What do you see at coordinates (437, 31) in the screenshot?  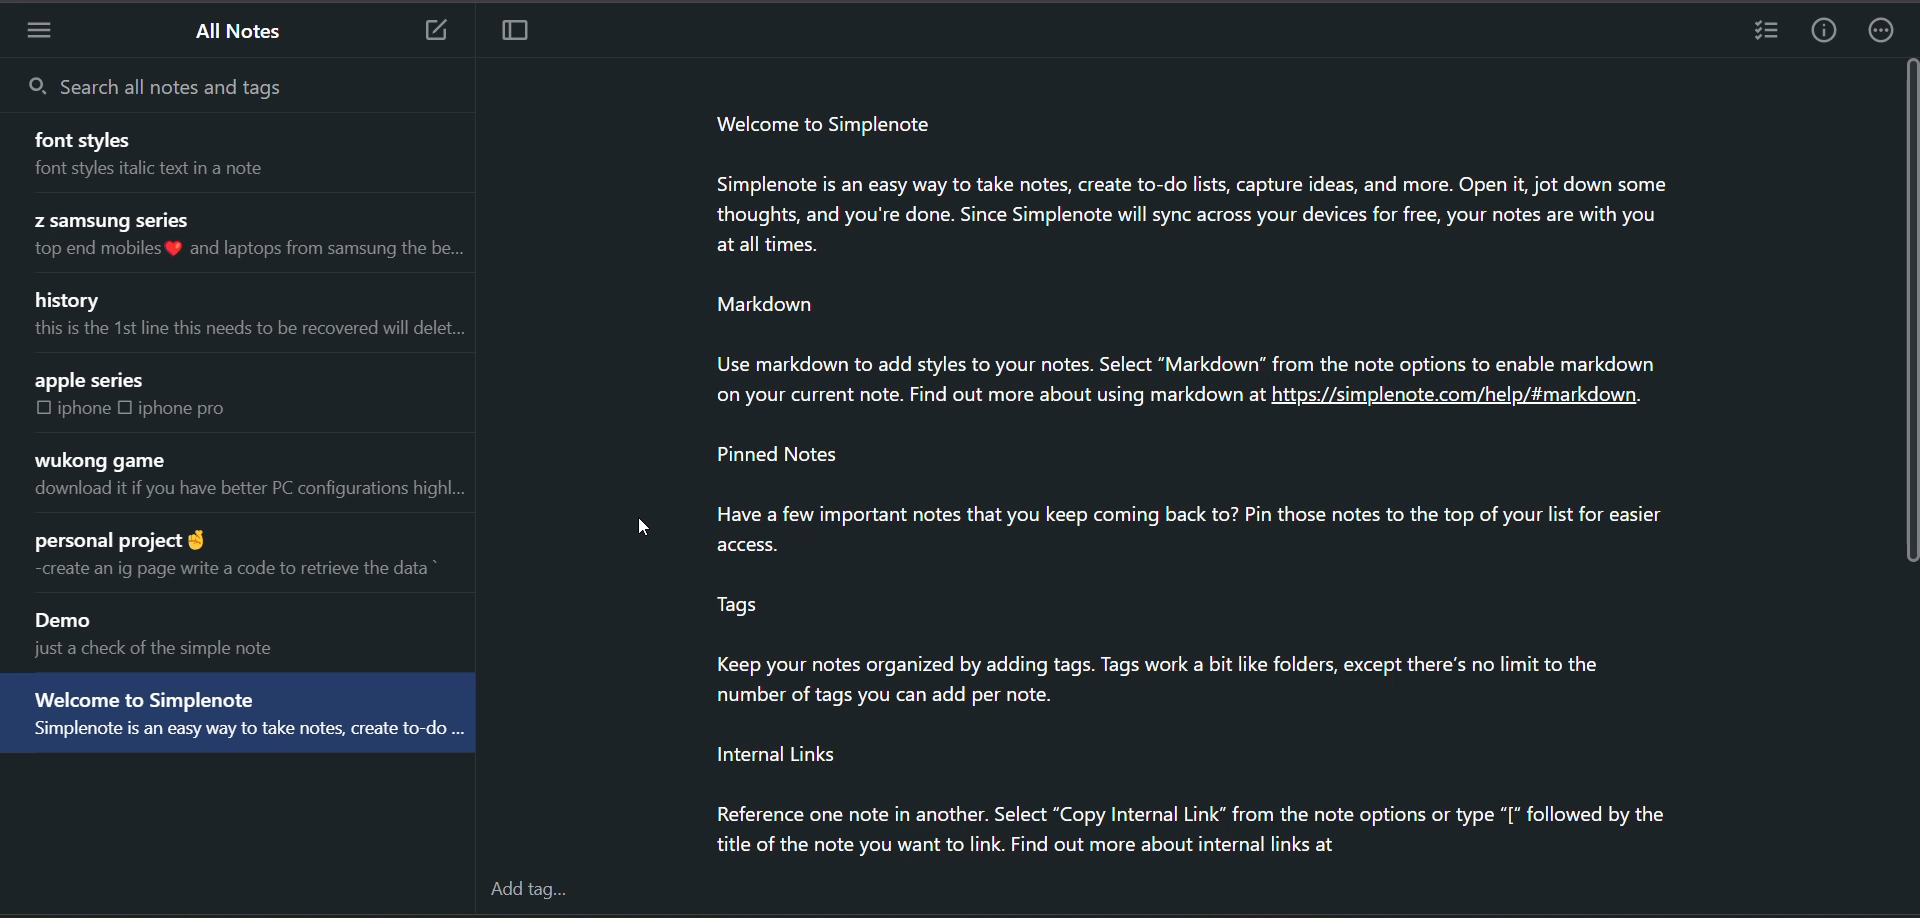 I see `add new note` at bounding box center [437, 31].